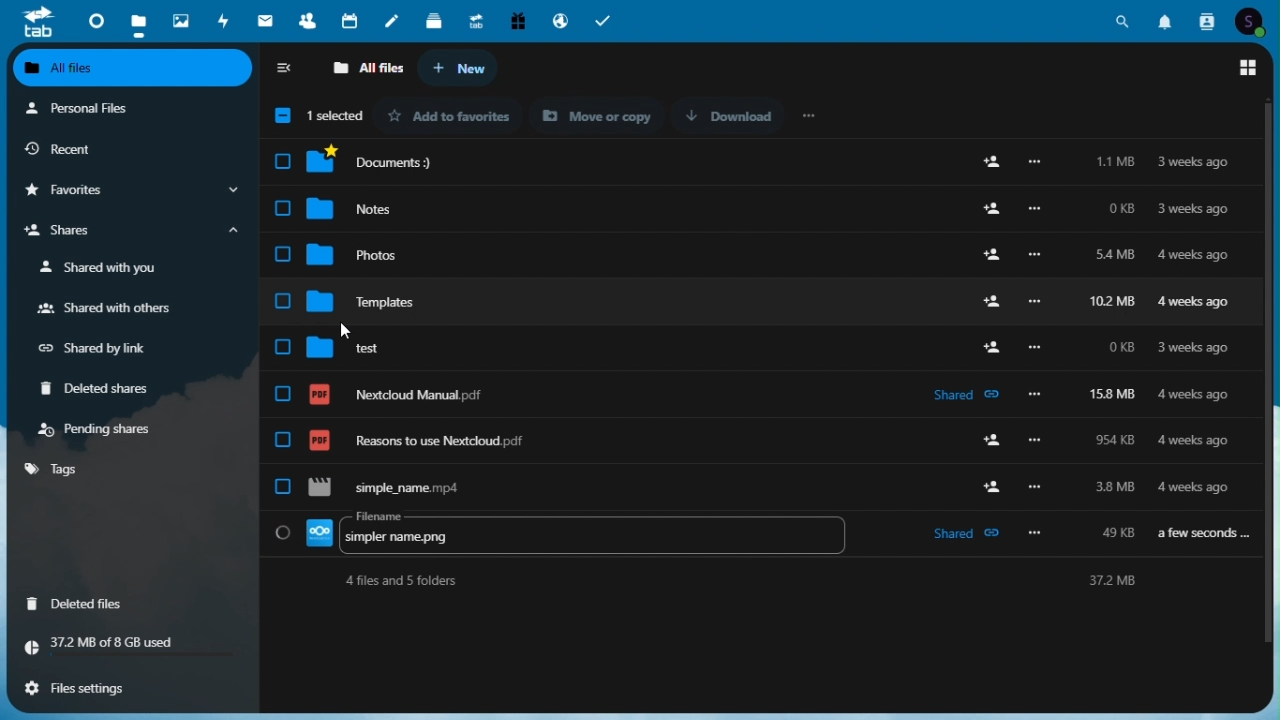 Image resolution: width=1280 pixels, height=720 pixels. What do you see at coordinates (91, 19) in the screenshot?
I see `dashboard` at bounding box center [91, 19].